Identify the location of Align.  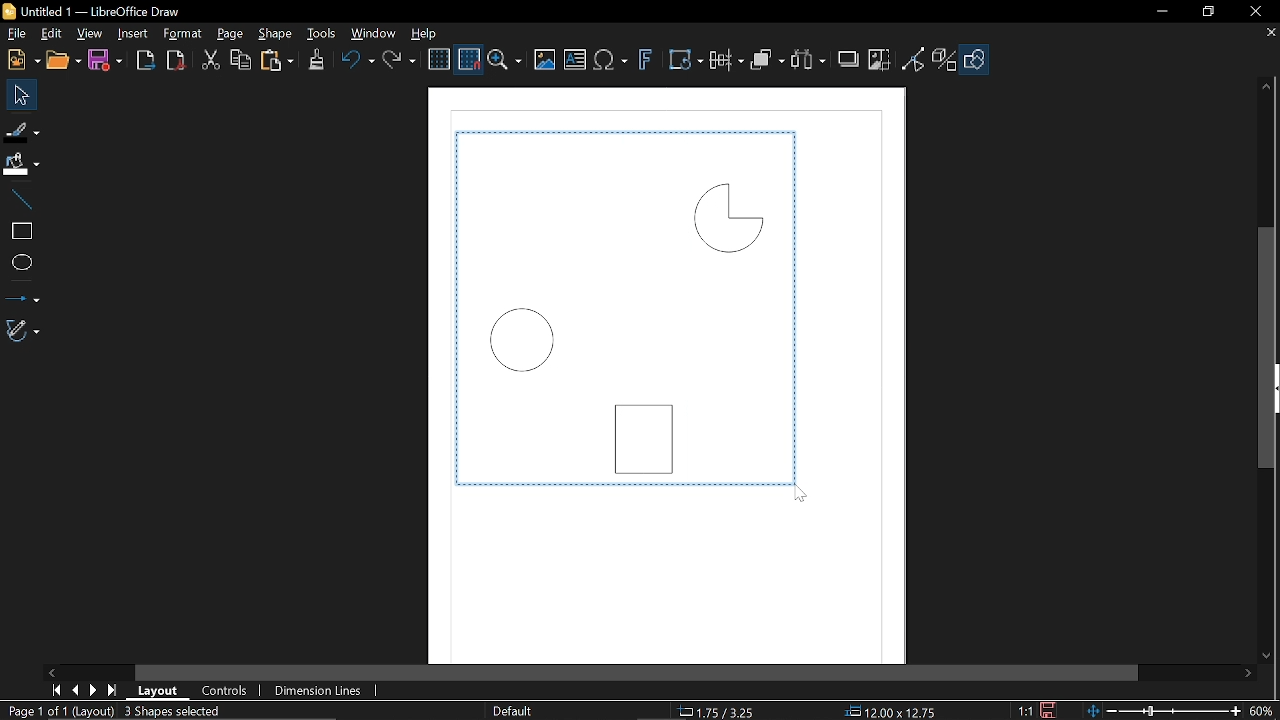
(726, 63).